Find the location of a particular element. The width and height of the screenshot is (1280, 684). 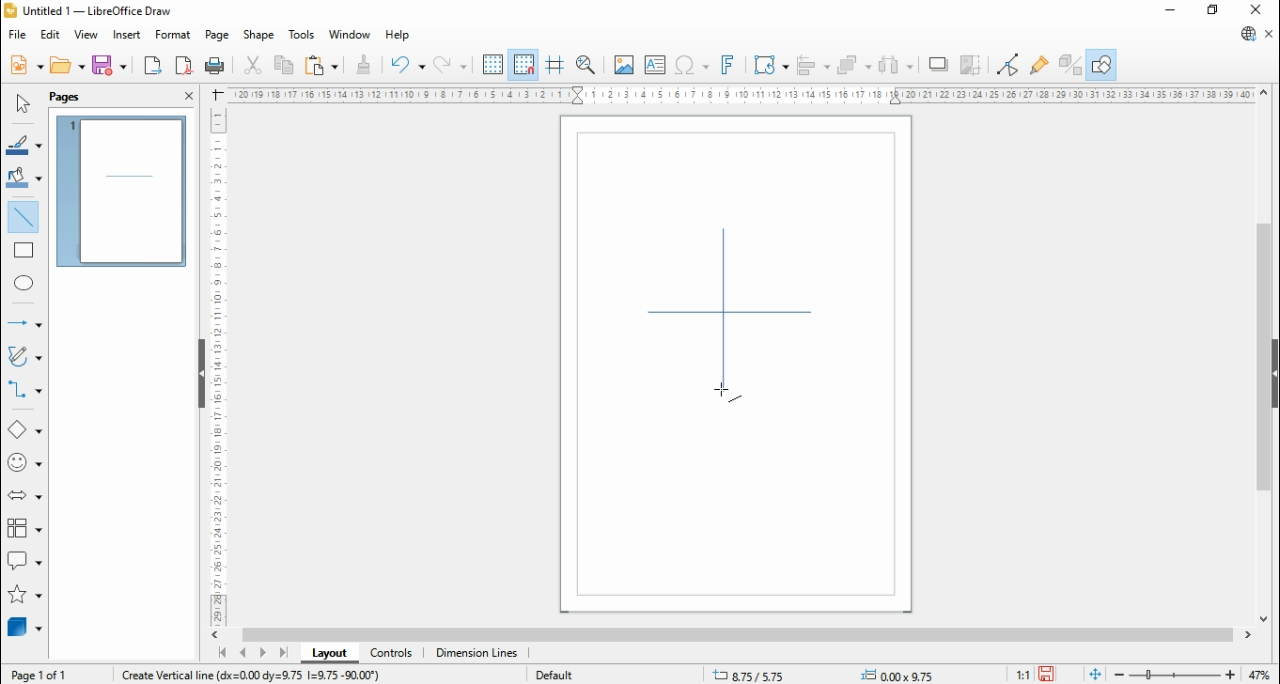

select is located at coordinates (21, 104).